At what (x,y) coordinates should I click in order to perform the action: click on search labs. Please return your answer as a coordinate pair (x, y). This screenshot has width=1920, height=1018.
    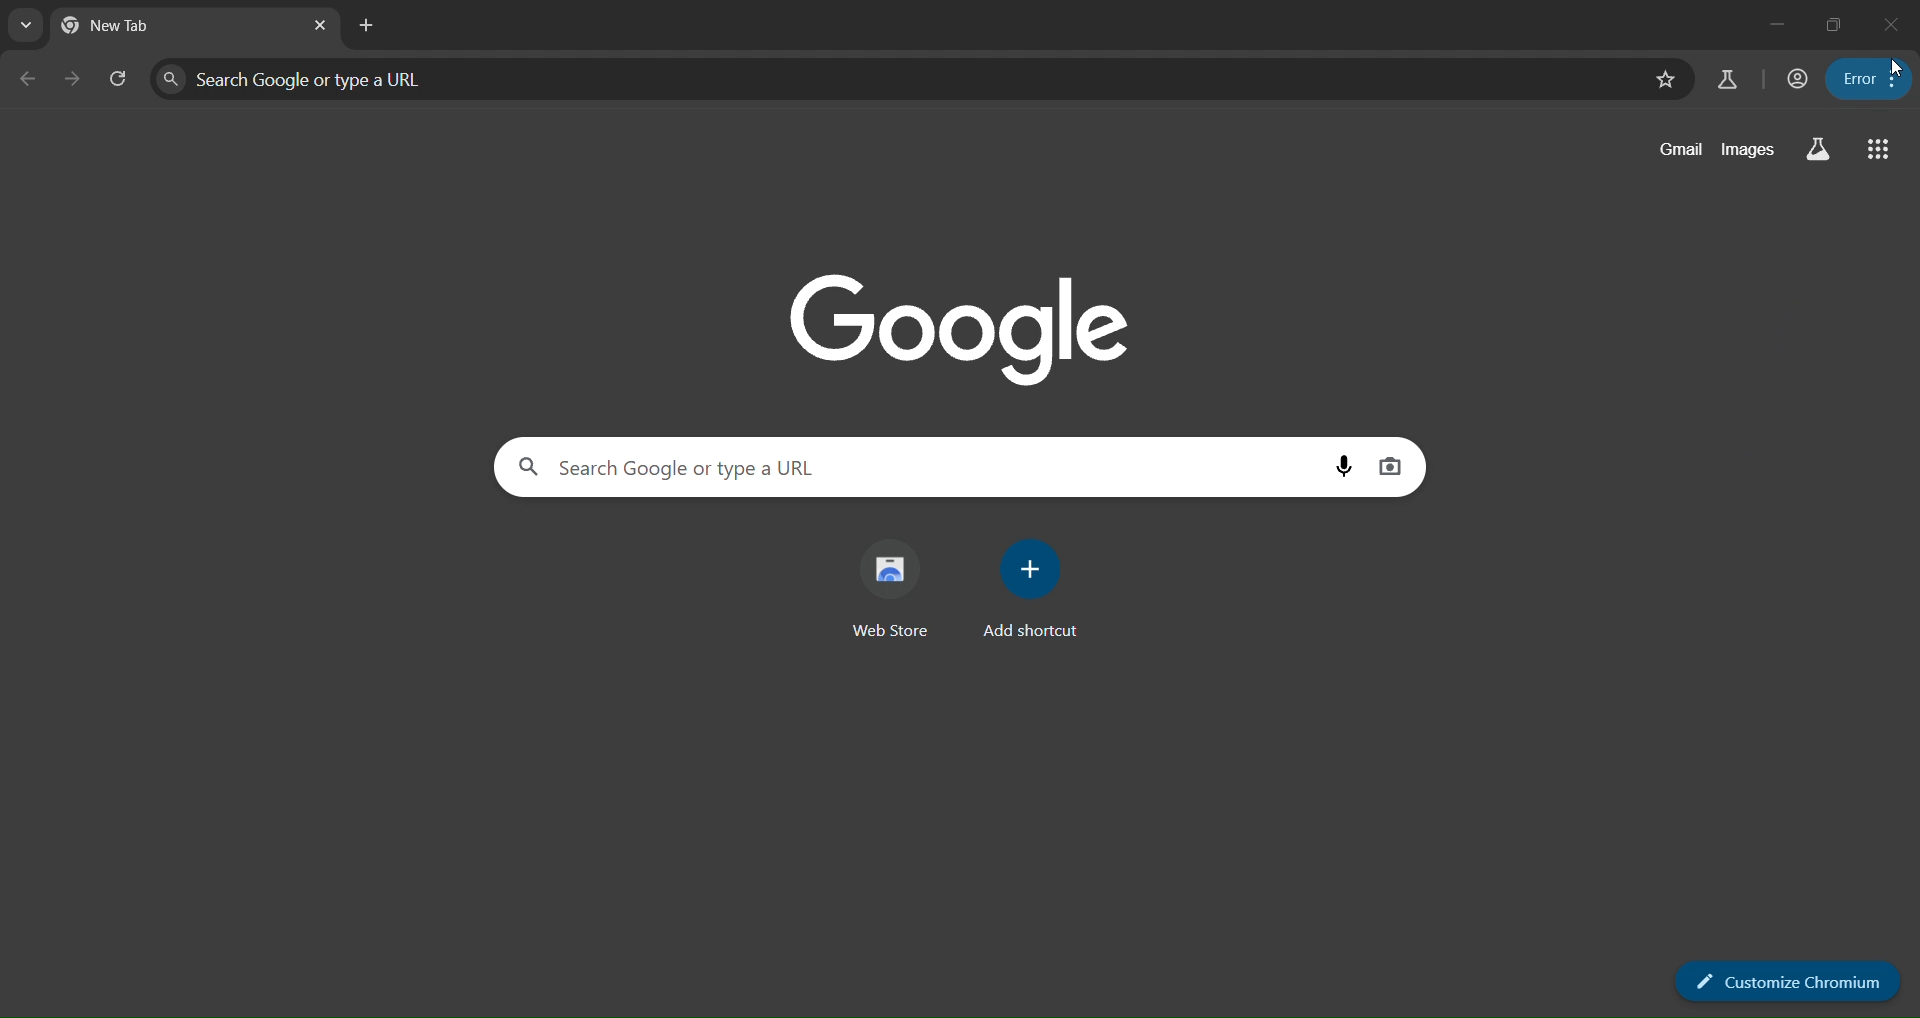
    Looking at the image, I should click on (1726, 80).